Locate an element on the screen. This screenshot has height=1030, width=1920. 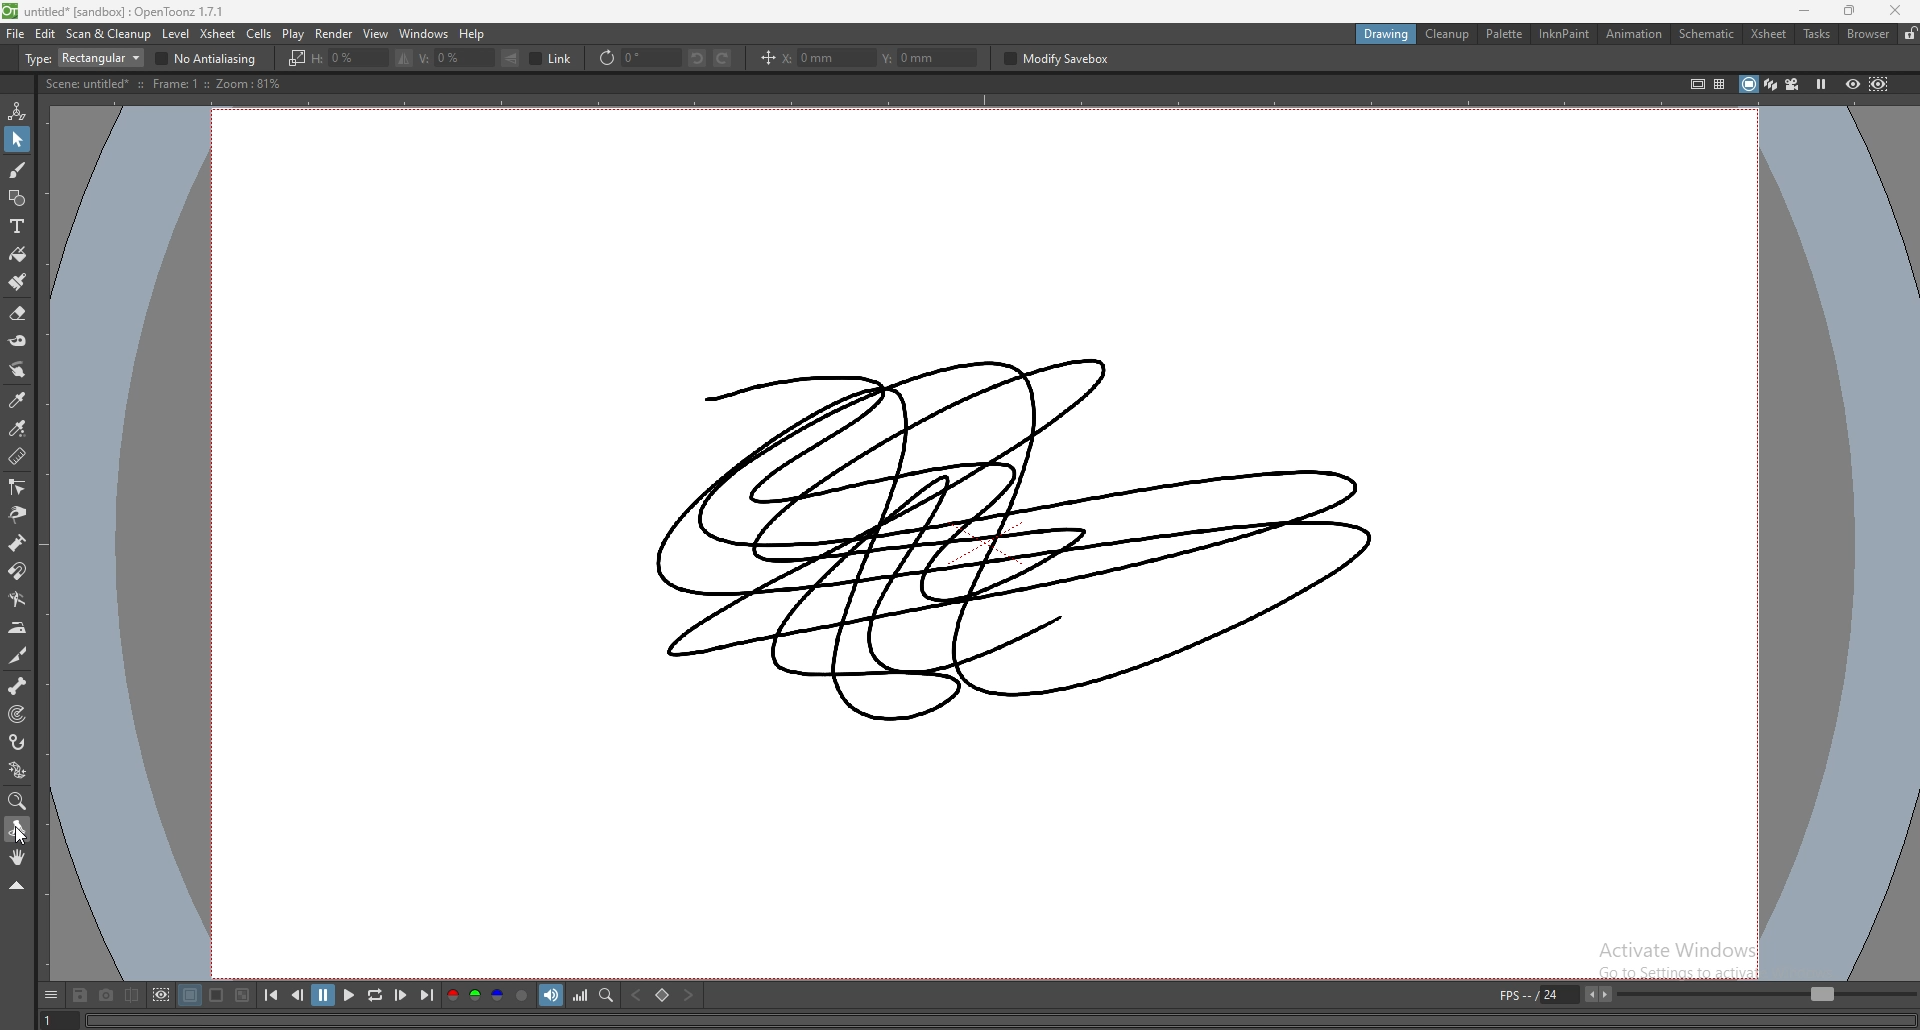
hand is located at coordinates (17, 857).